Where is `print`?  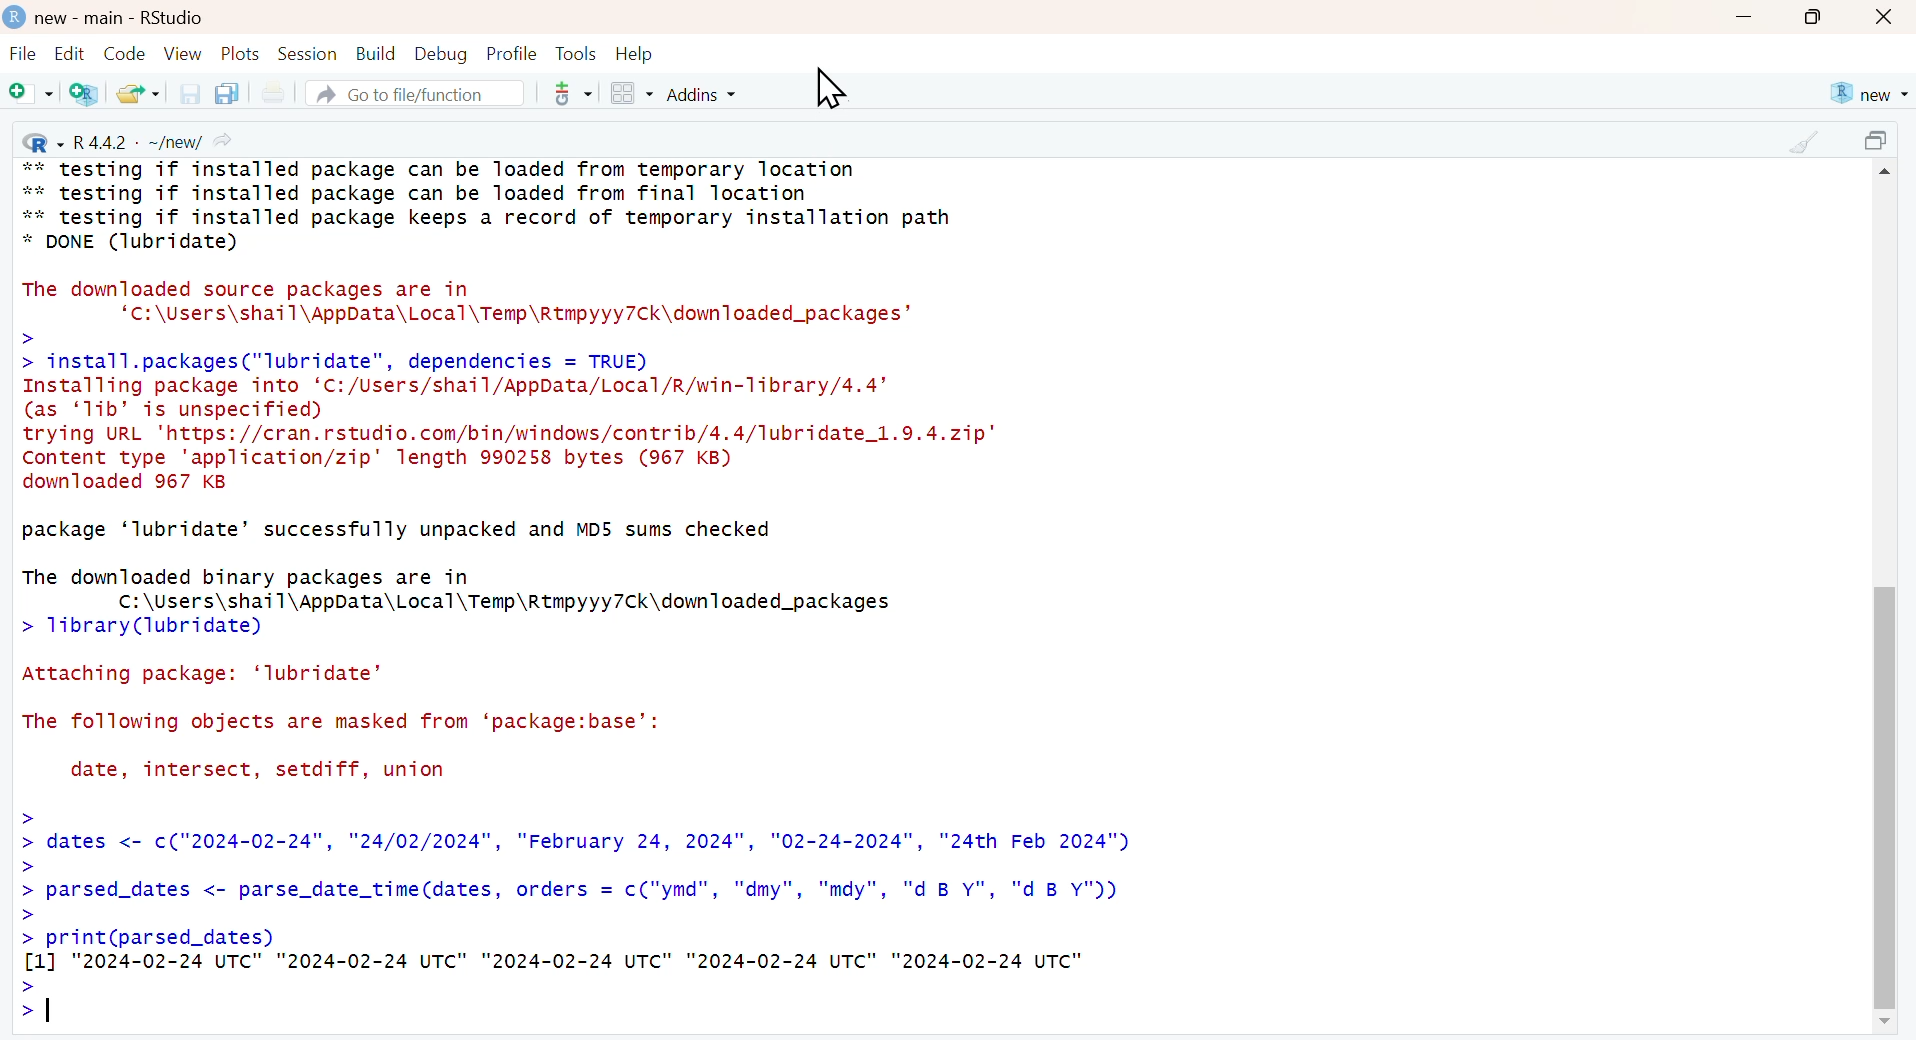 print is located at coordinates (272, 94).